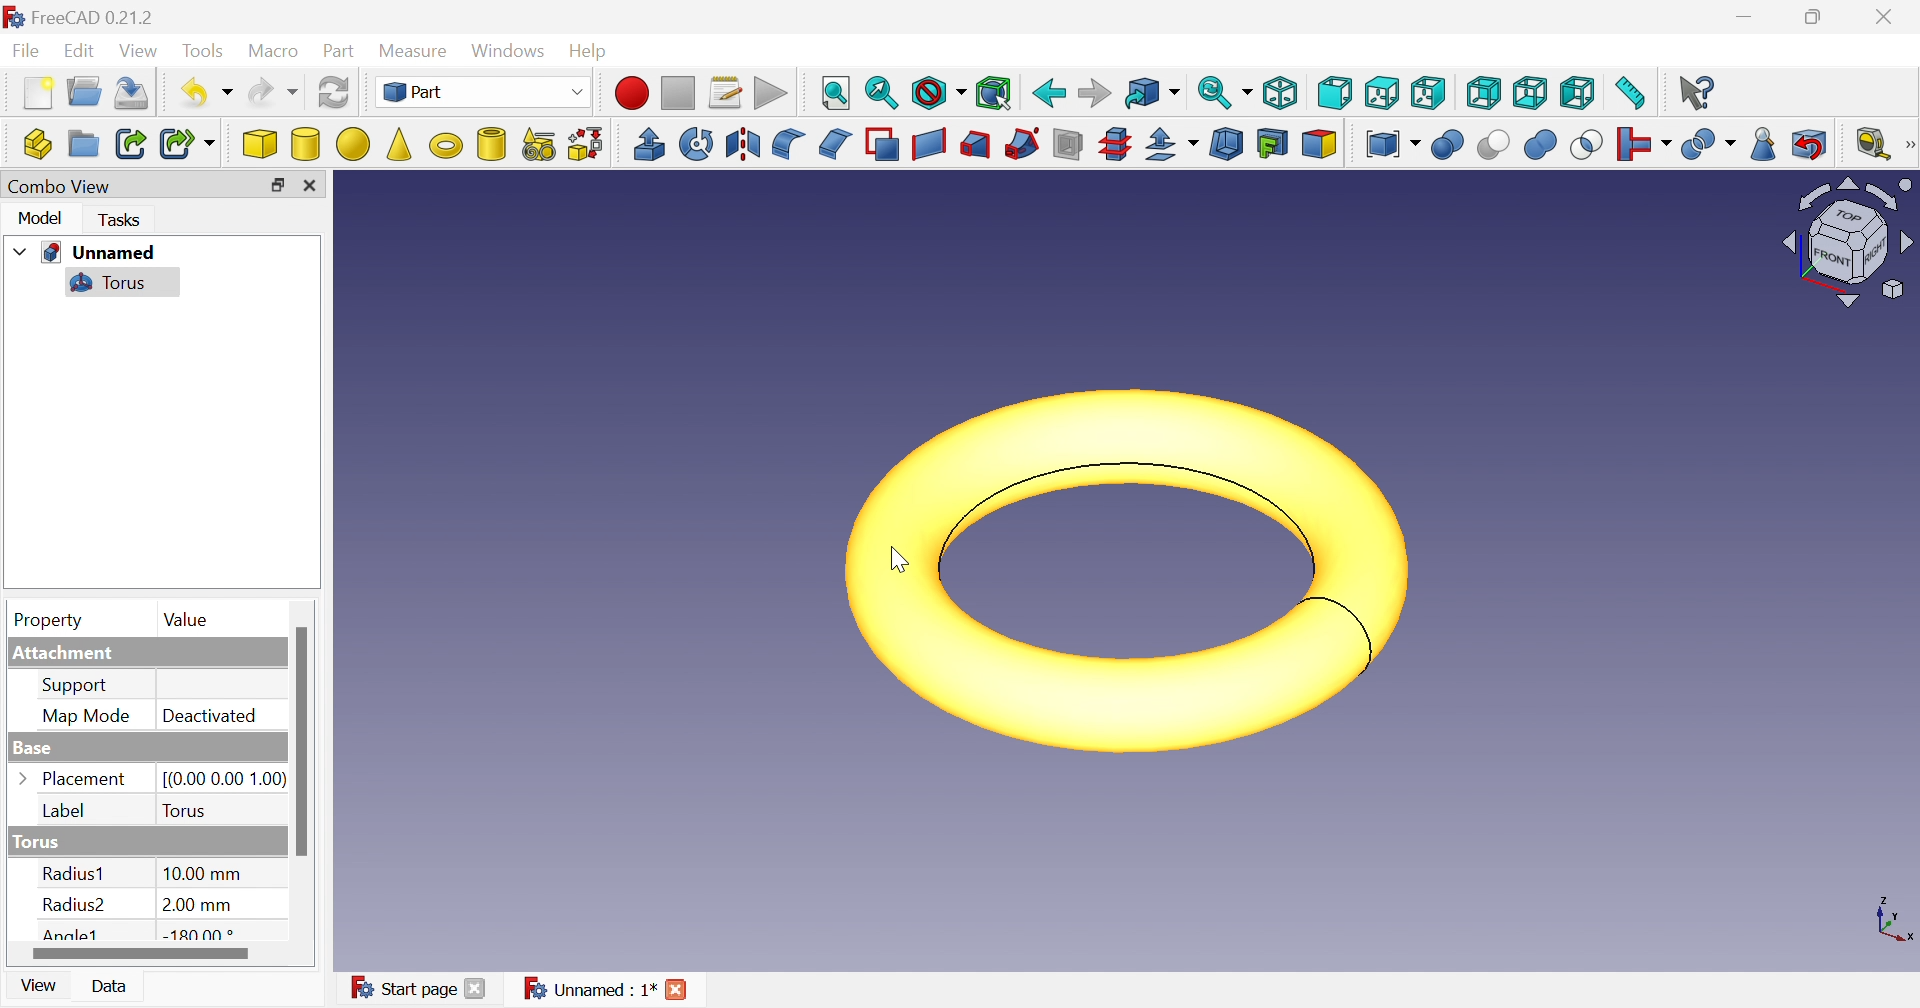  Describe the element at coordinates (1025, 144) in the screenshot. I see `Sweep` at that location.